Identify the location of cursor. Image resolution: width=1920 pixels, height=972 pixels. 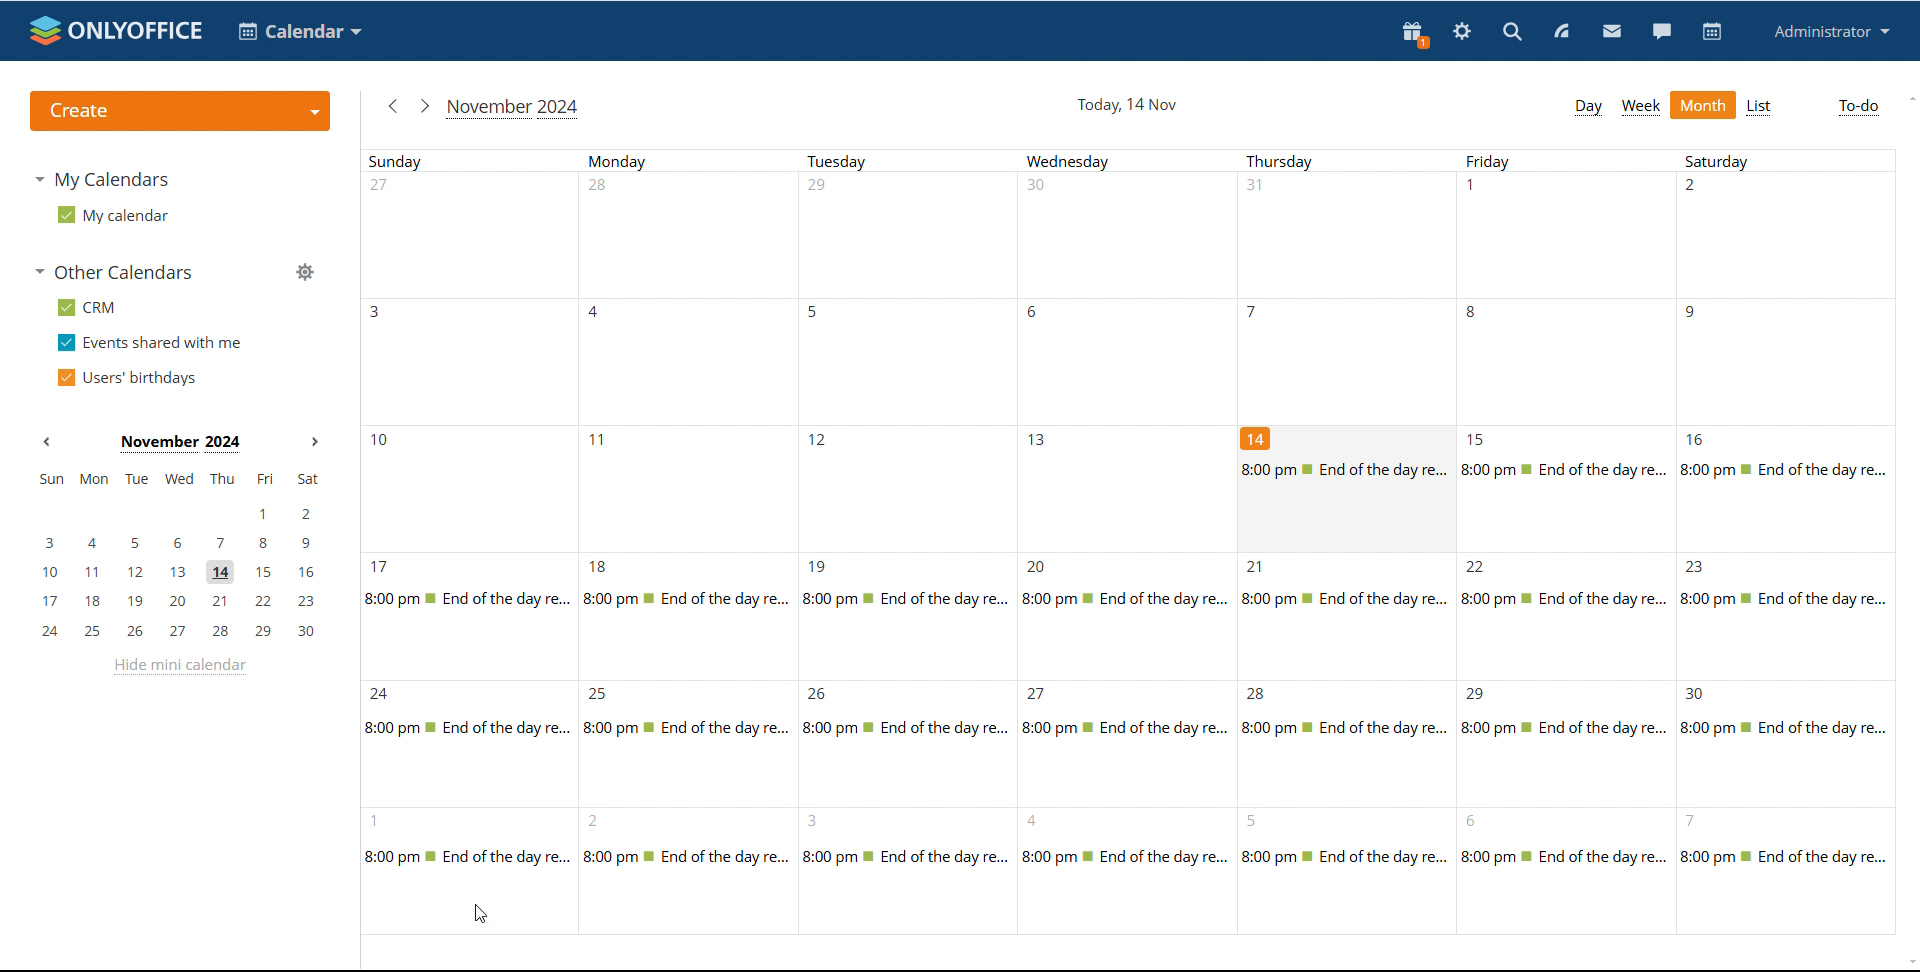
(479, 913).